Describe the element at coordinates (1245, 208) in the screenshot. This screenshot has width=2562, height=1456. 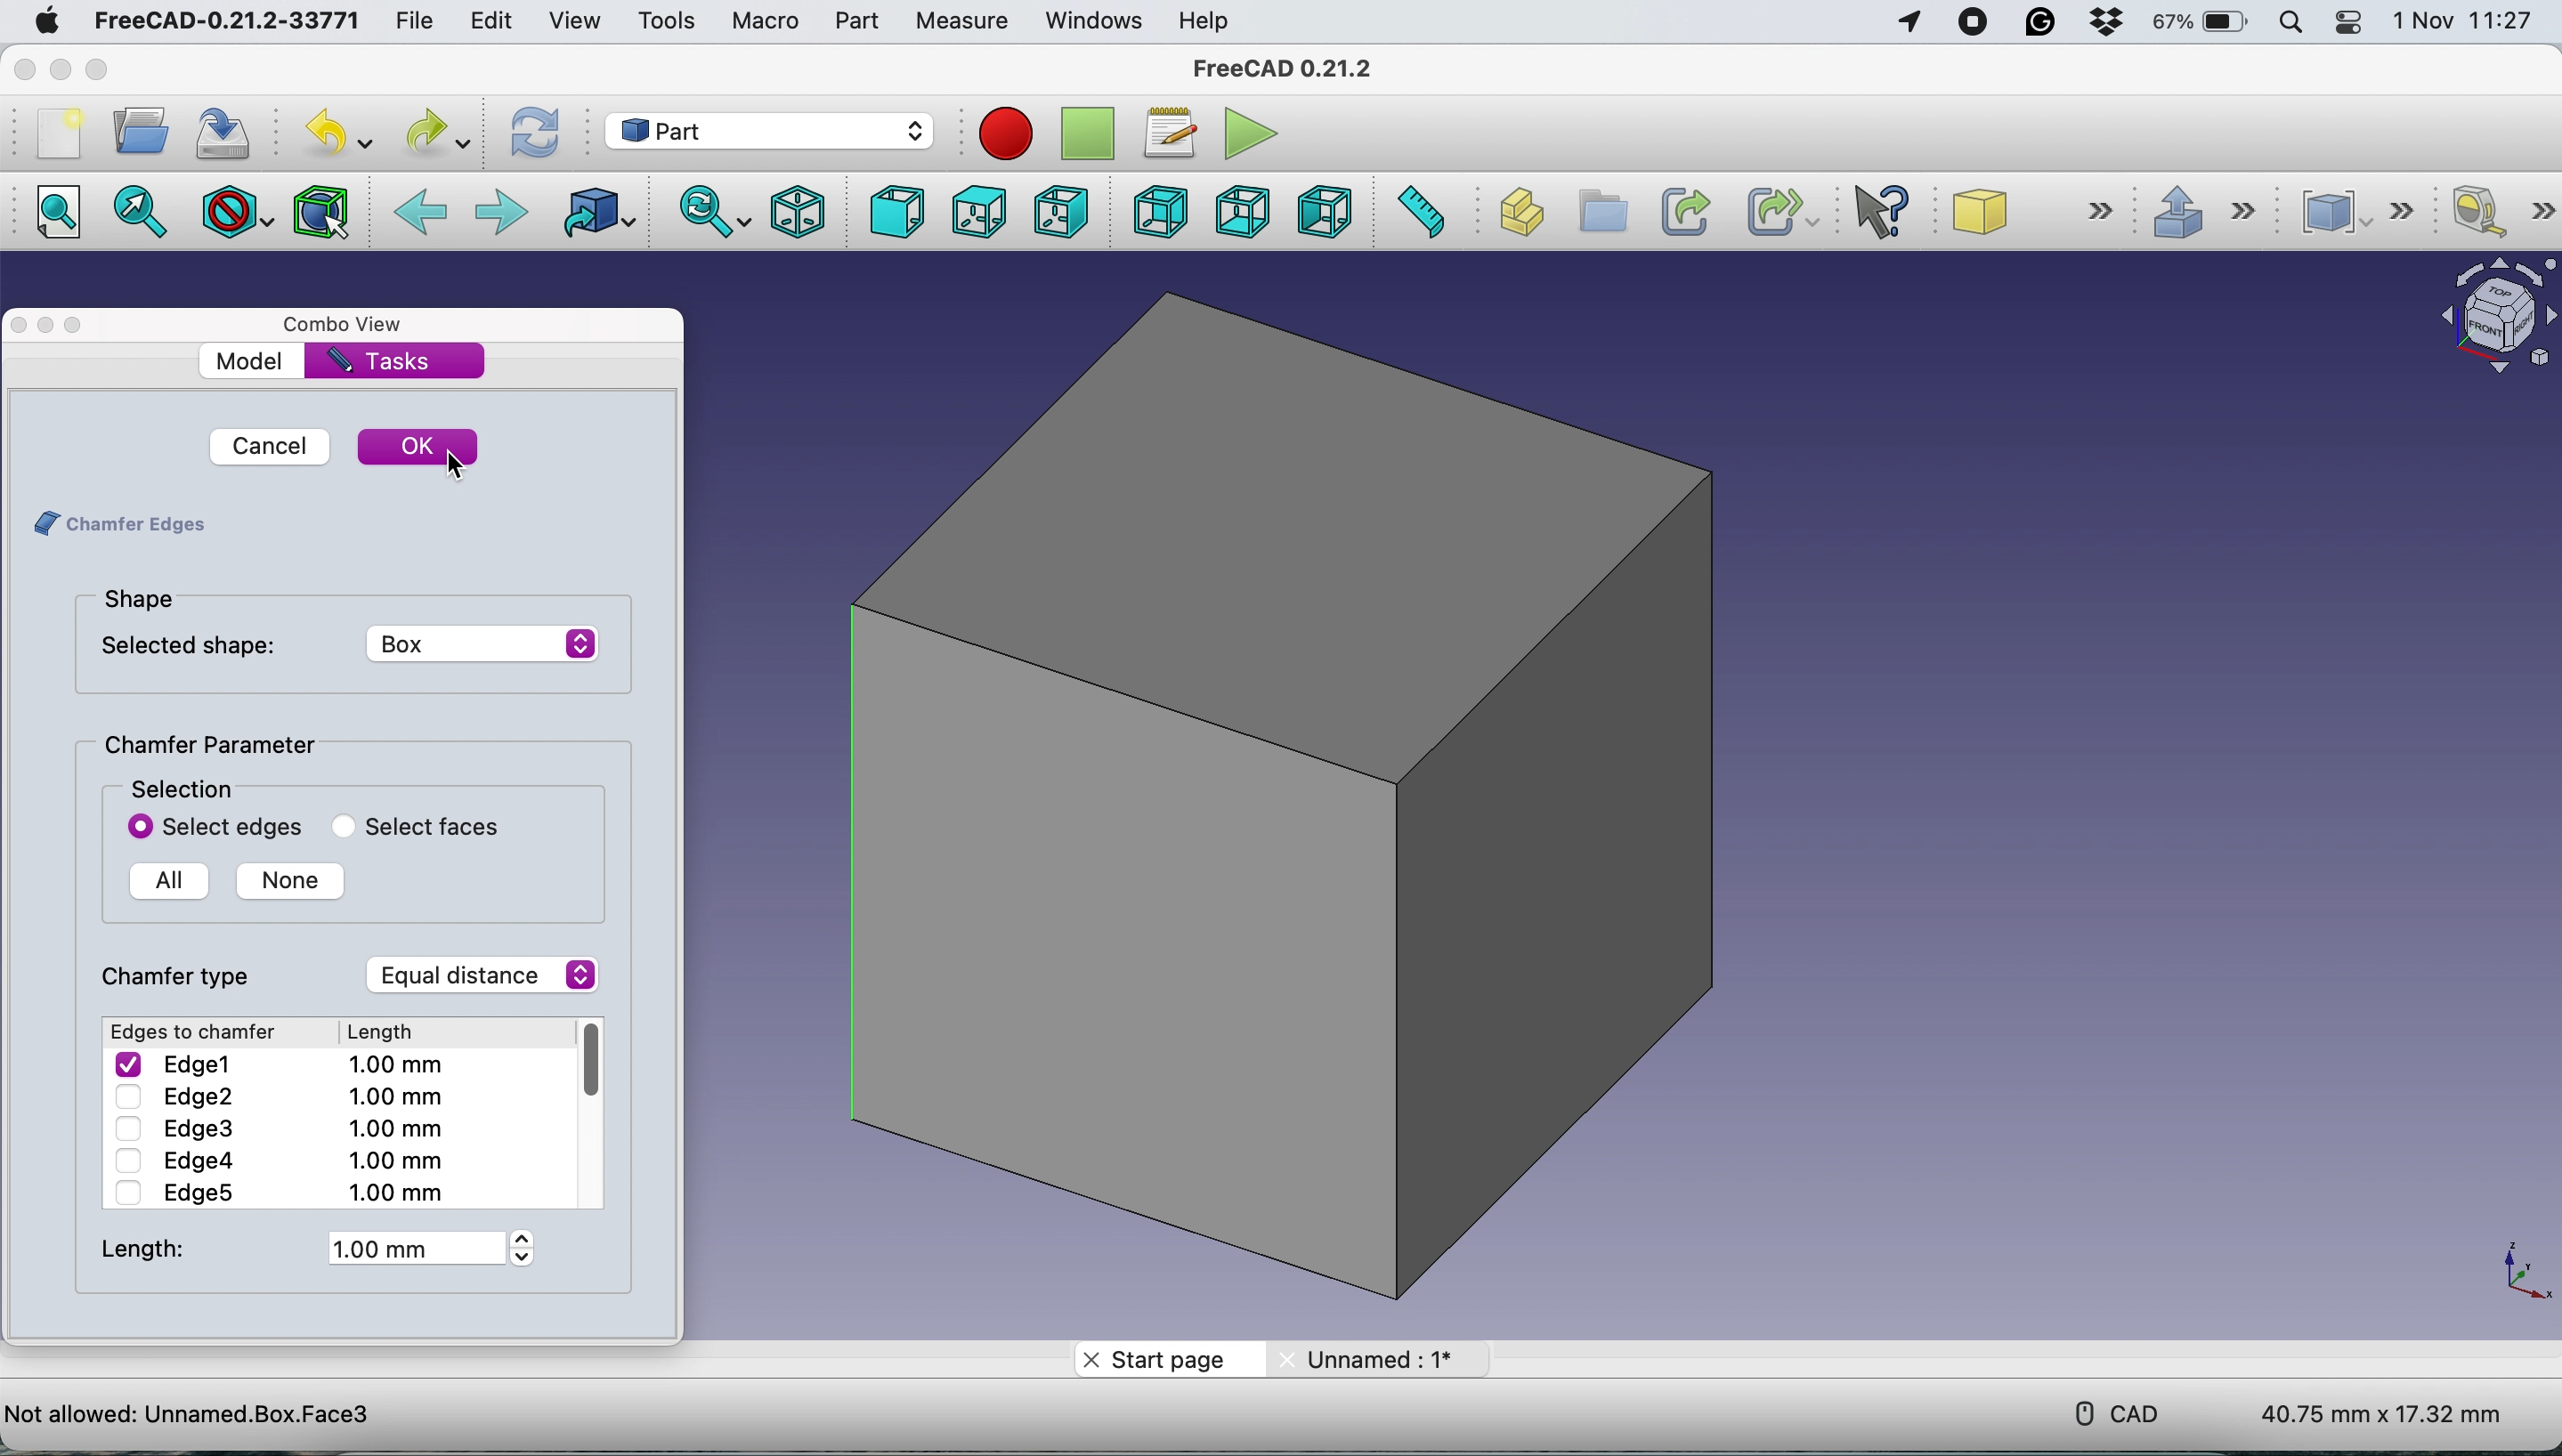
I see `bottom` at that location.